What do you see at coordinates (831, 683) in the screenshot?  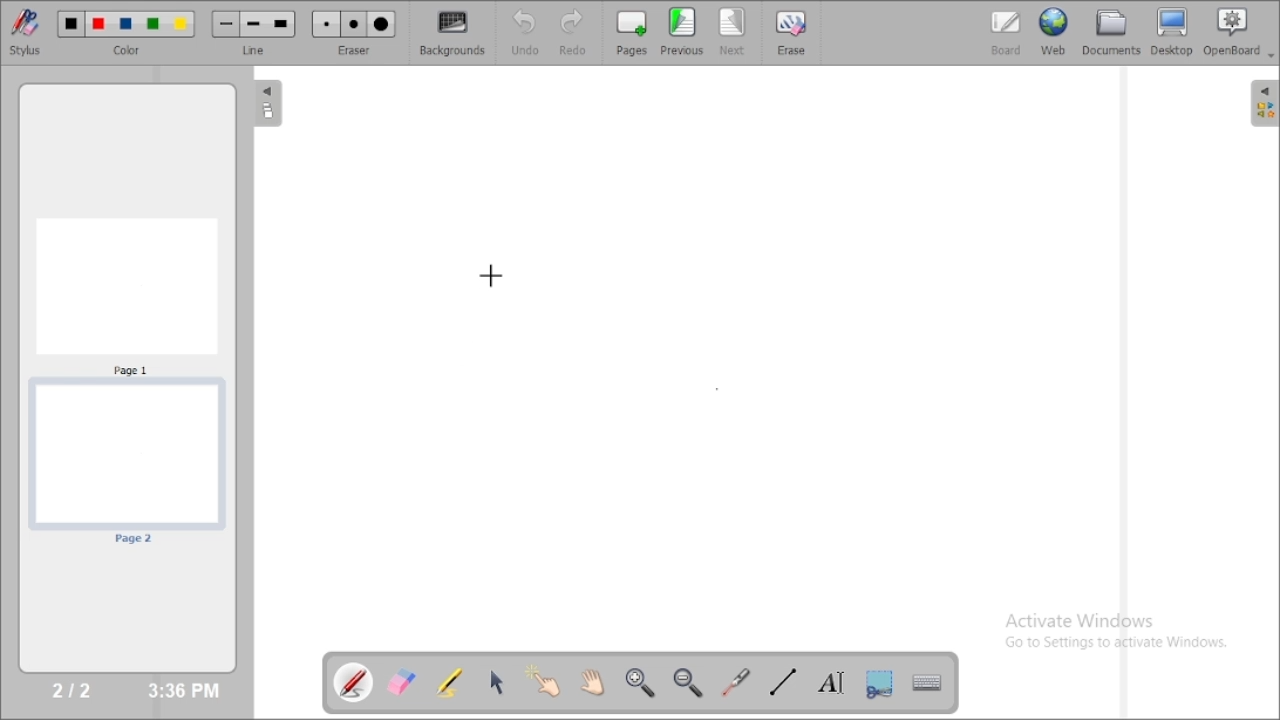 I see `write text` at bounding box center [831, 683].